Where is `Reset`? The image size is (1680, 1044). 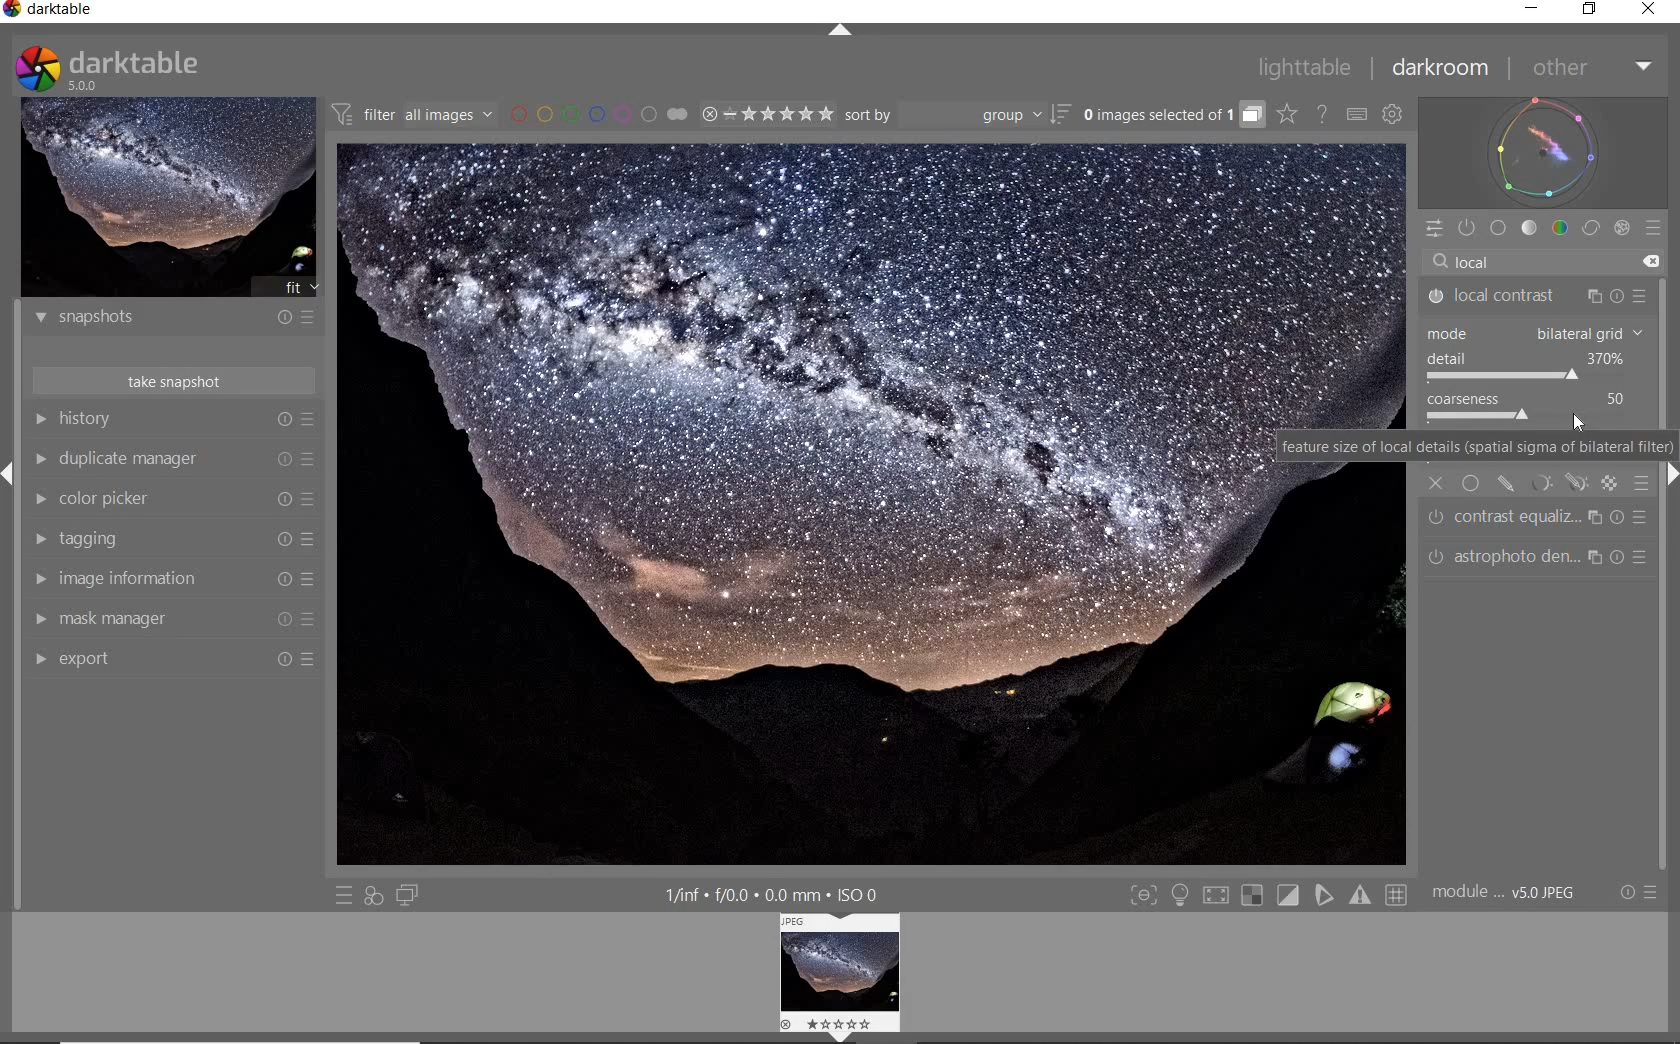 Reset is located at coordinates (281, 539).